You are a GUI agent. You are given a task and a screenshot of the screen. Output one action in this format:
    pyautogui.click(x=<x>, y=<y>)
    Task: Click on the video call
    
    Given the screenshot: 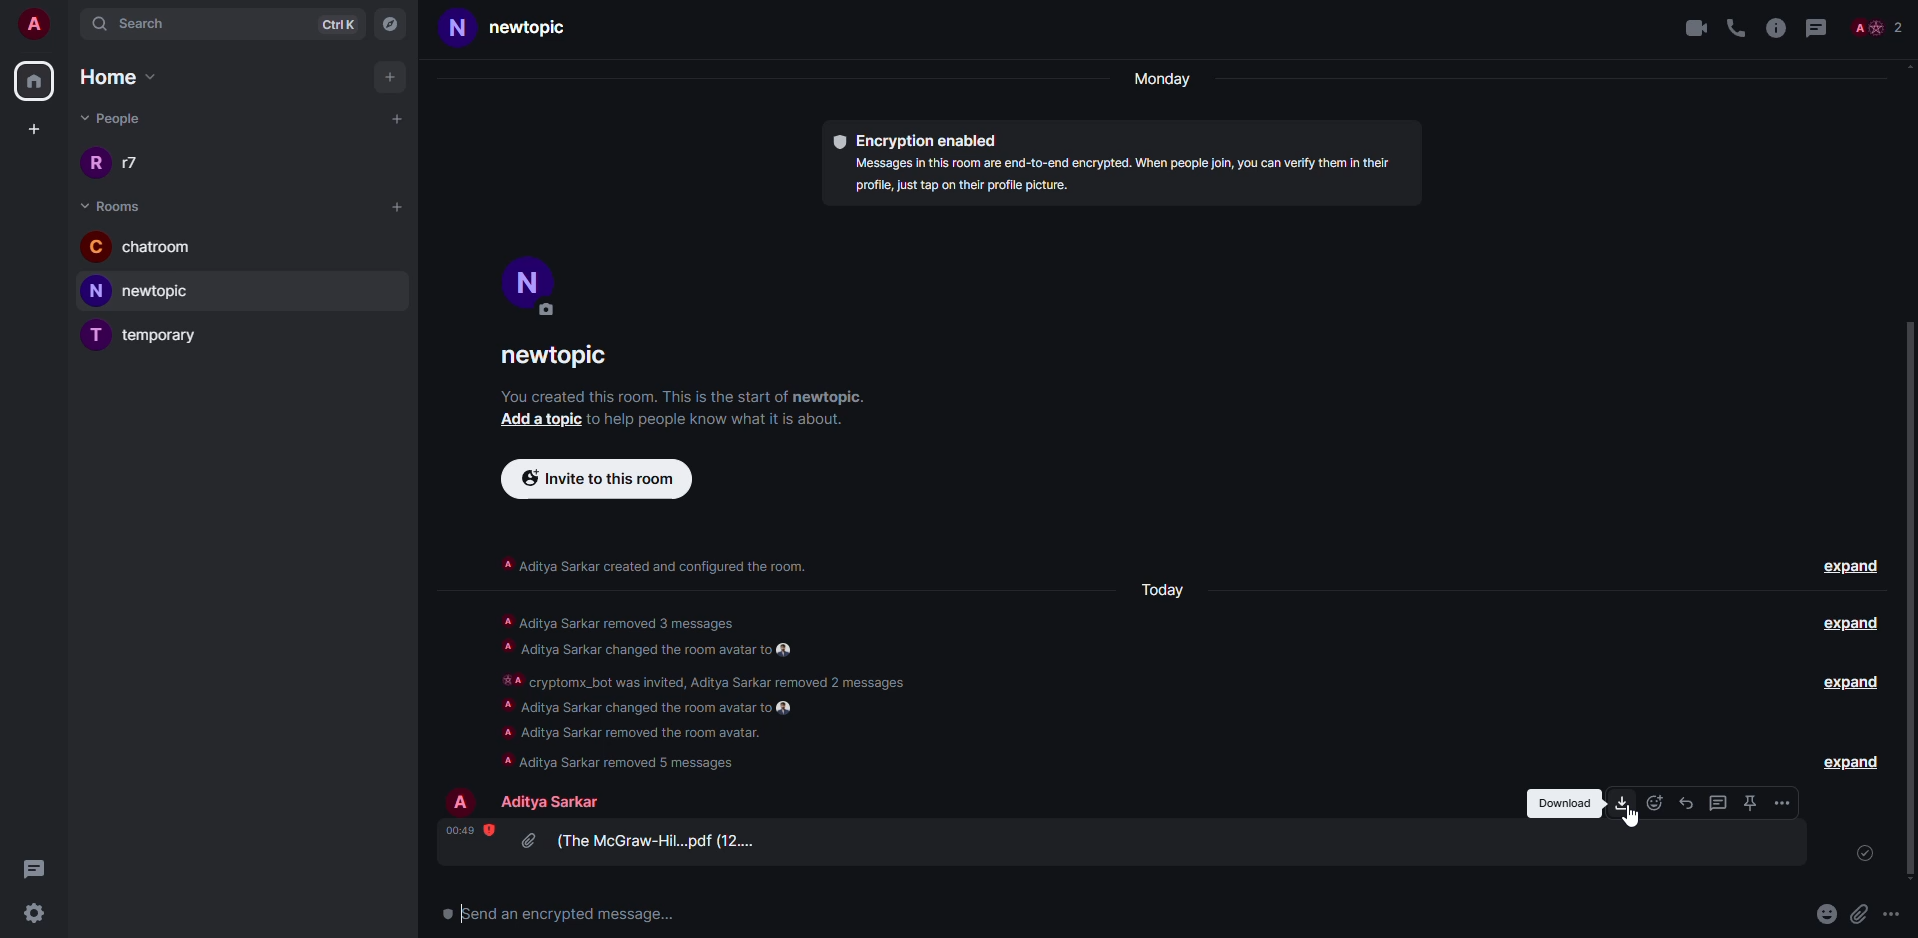 What is the action you would take?
    pyautogui.click(x=1690, y=28)
    